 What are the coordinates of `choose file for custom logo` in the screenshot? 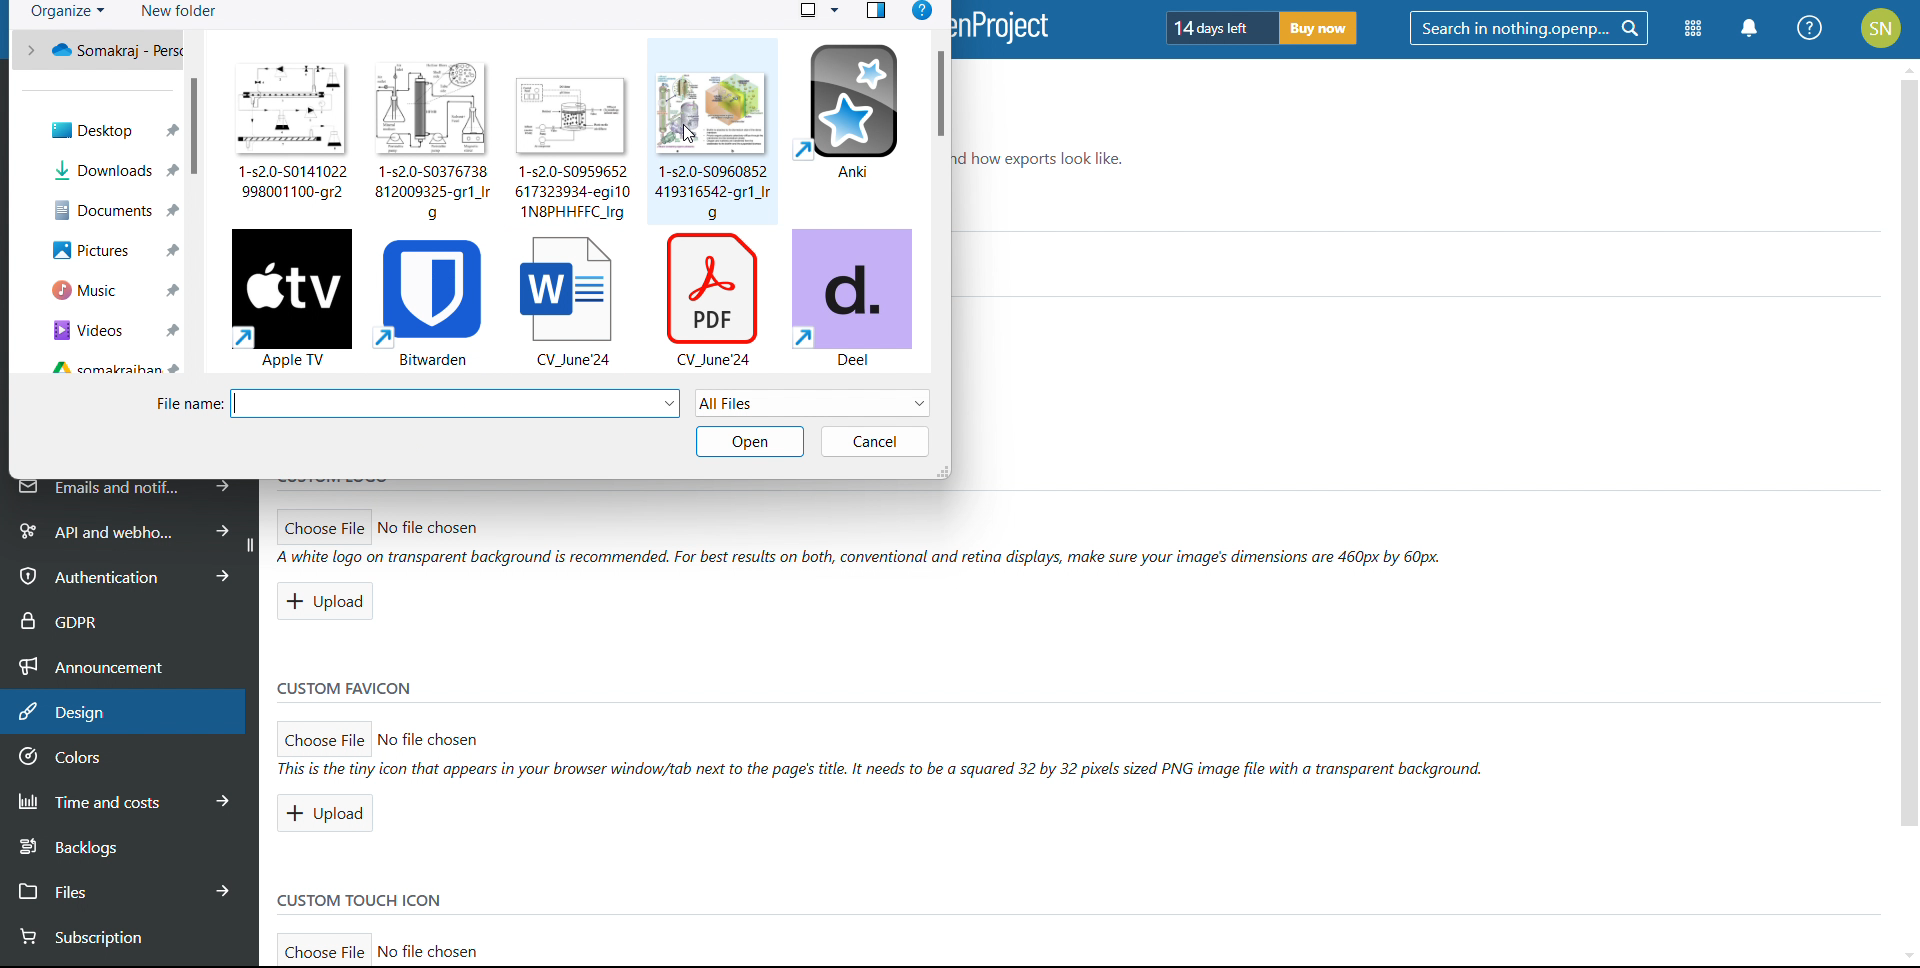 It's located at (324, 525).